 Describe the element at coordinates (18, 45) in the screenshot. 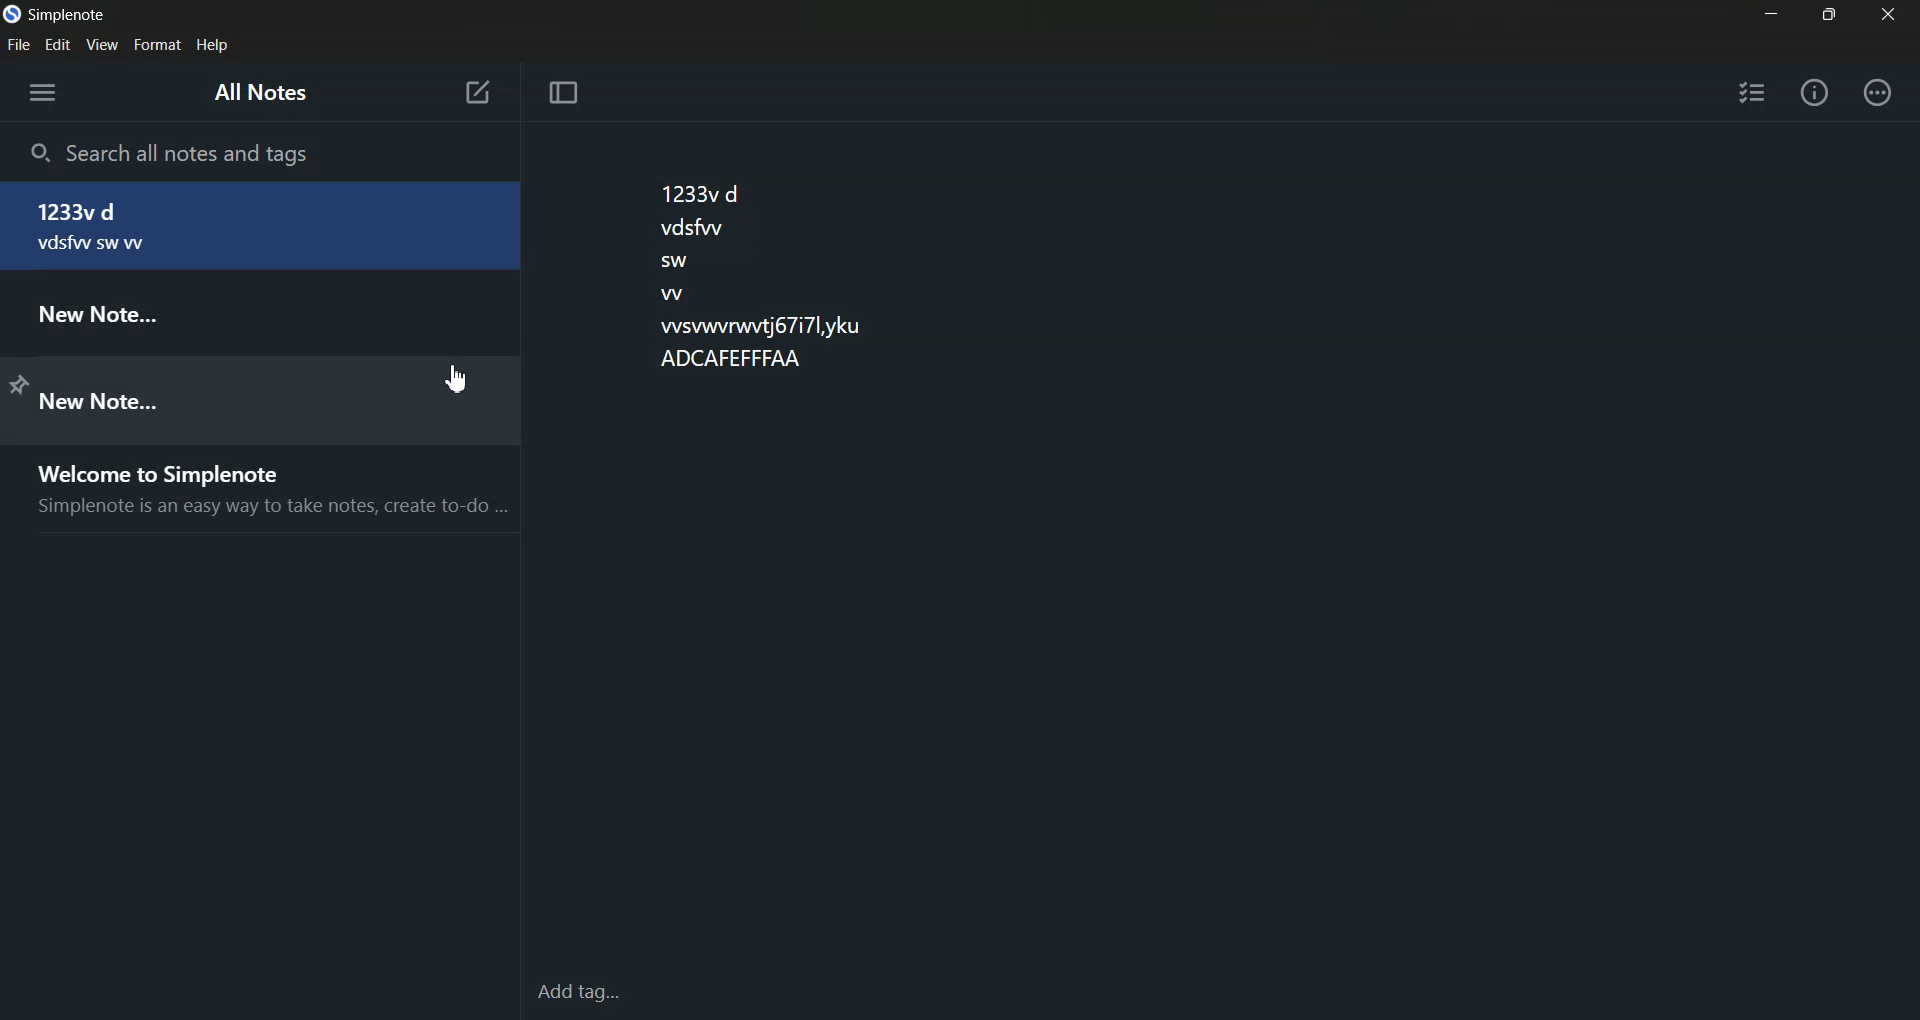

I see `File` at that location.